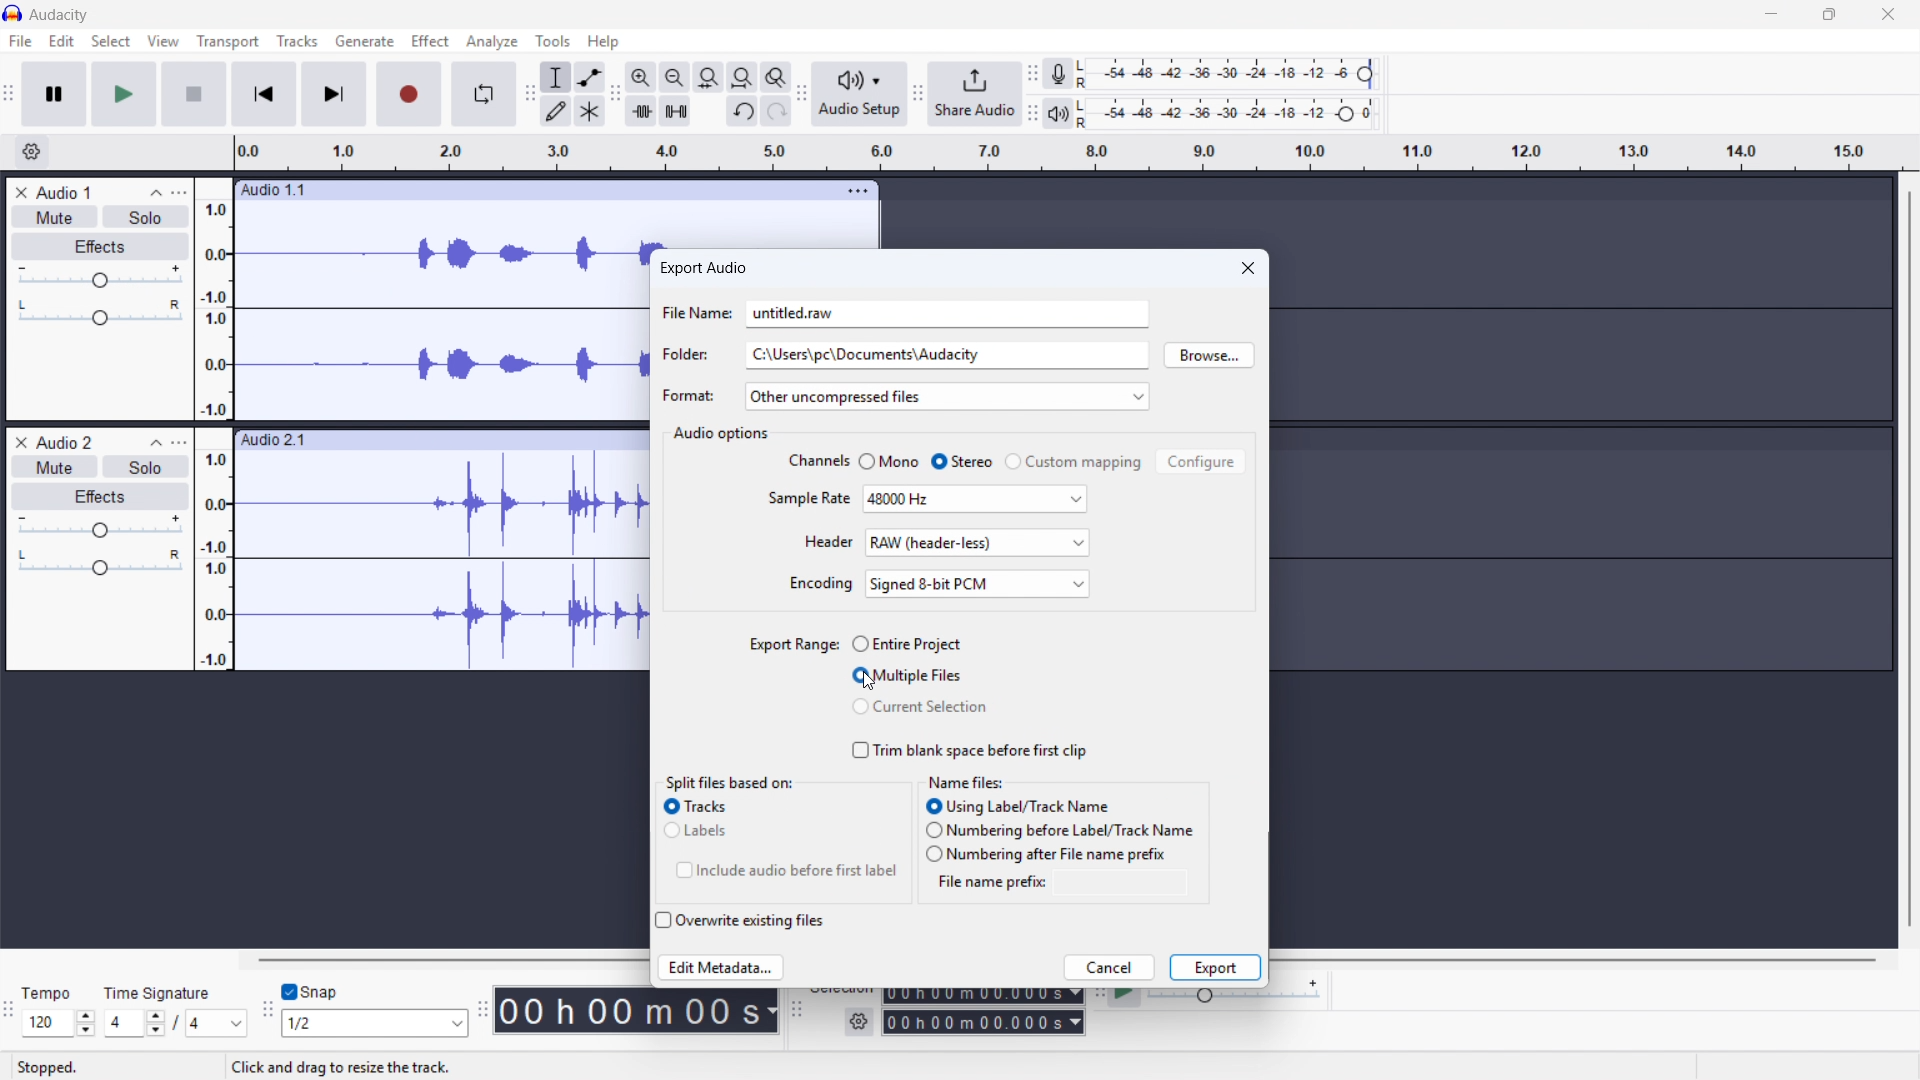 The width and height of the screenshot is (1920, 1080). I want to click on Tools, so click(552, 41).